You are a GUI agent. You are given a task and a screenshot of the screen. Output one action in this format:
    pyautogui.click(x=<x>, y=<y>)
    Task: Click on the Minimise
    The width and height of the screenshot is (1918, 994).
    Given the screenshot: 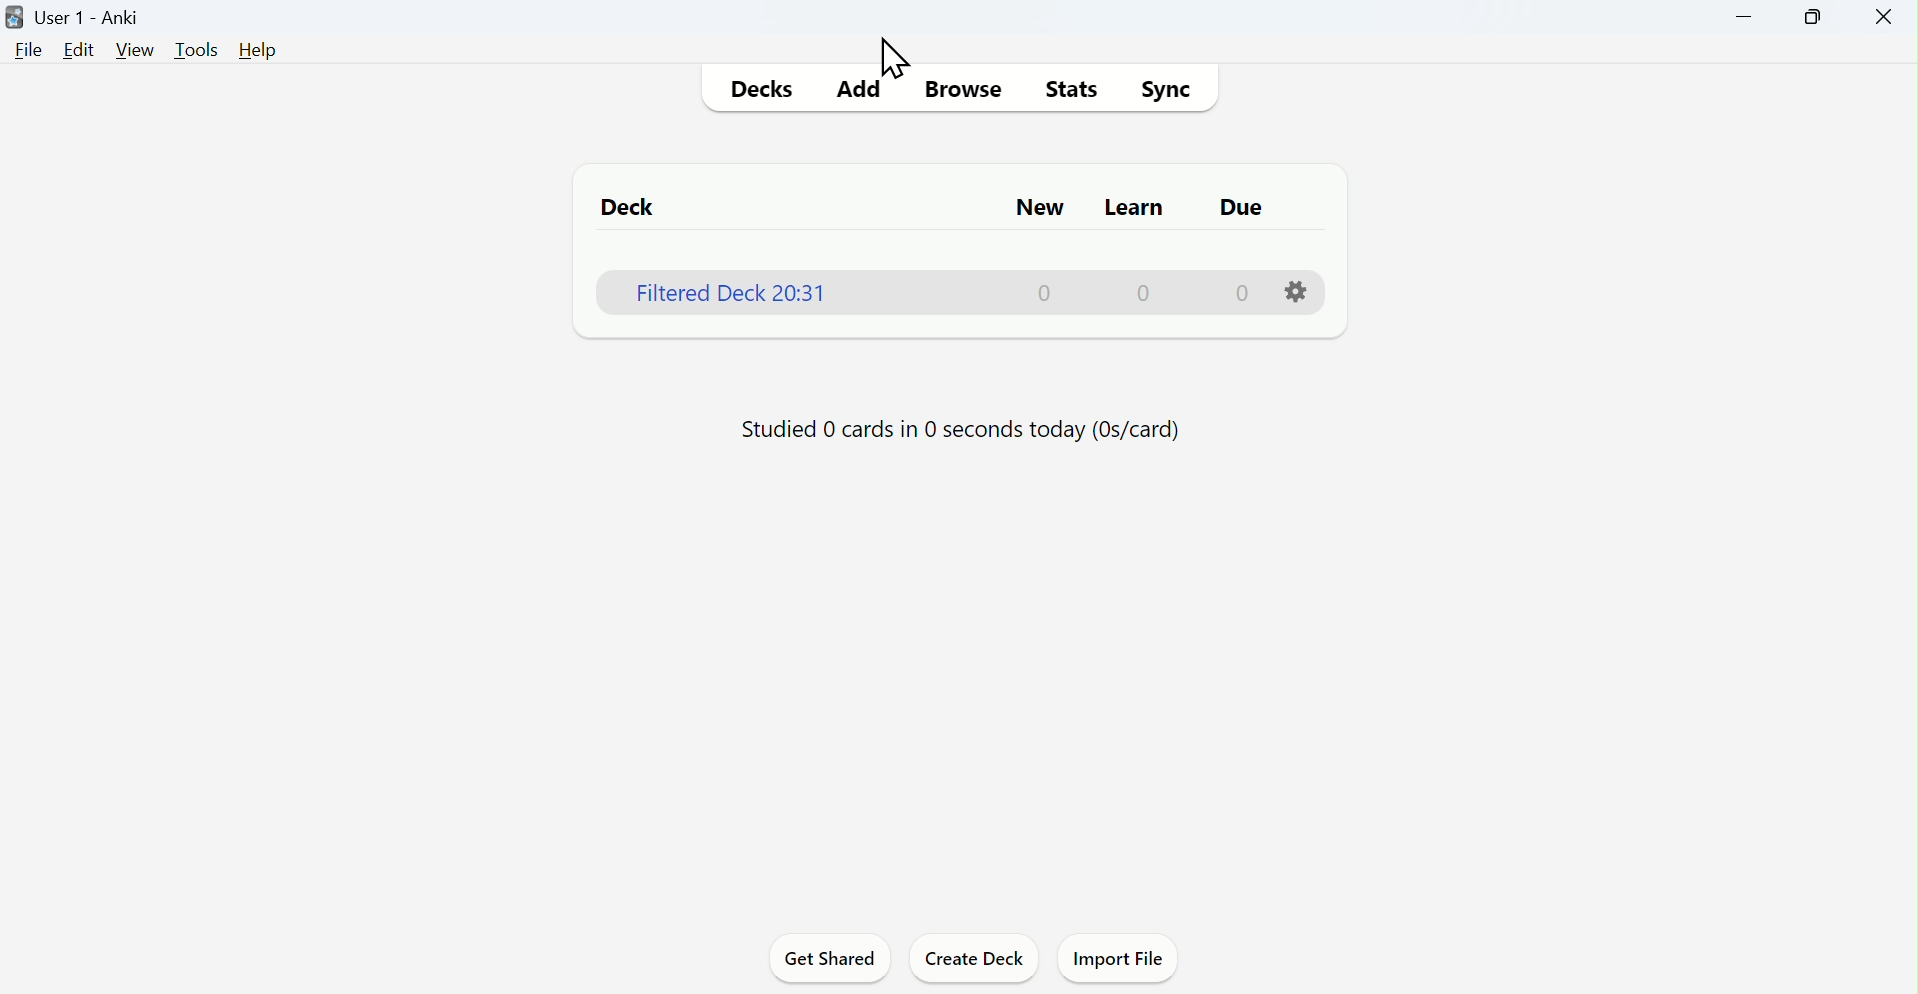 What is the action you would take?
    pyautogui.click(x=1743, y=16)
    